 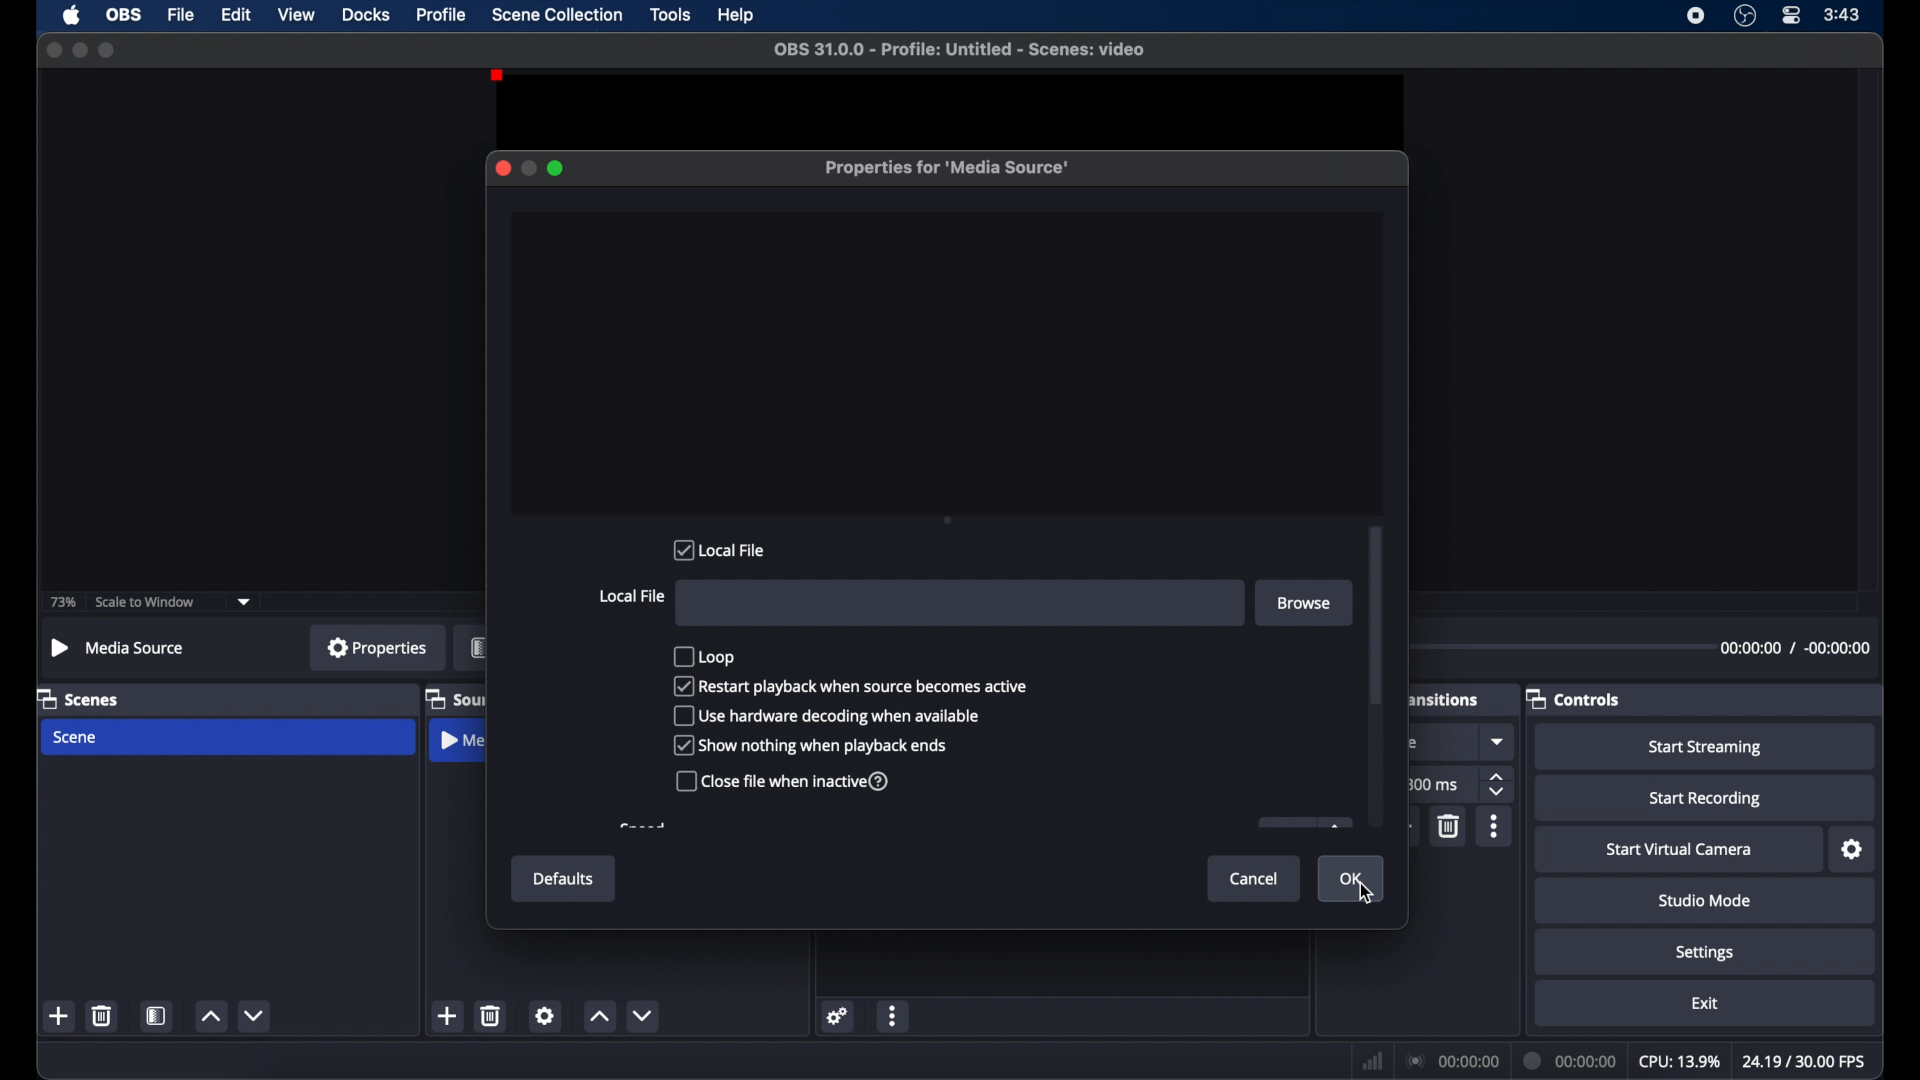 I want to click on settings, so click(x=838, y=1016).